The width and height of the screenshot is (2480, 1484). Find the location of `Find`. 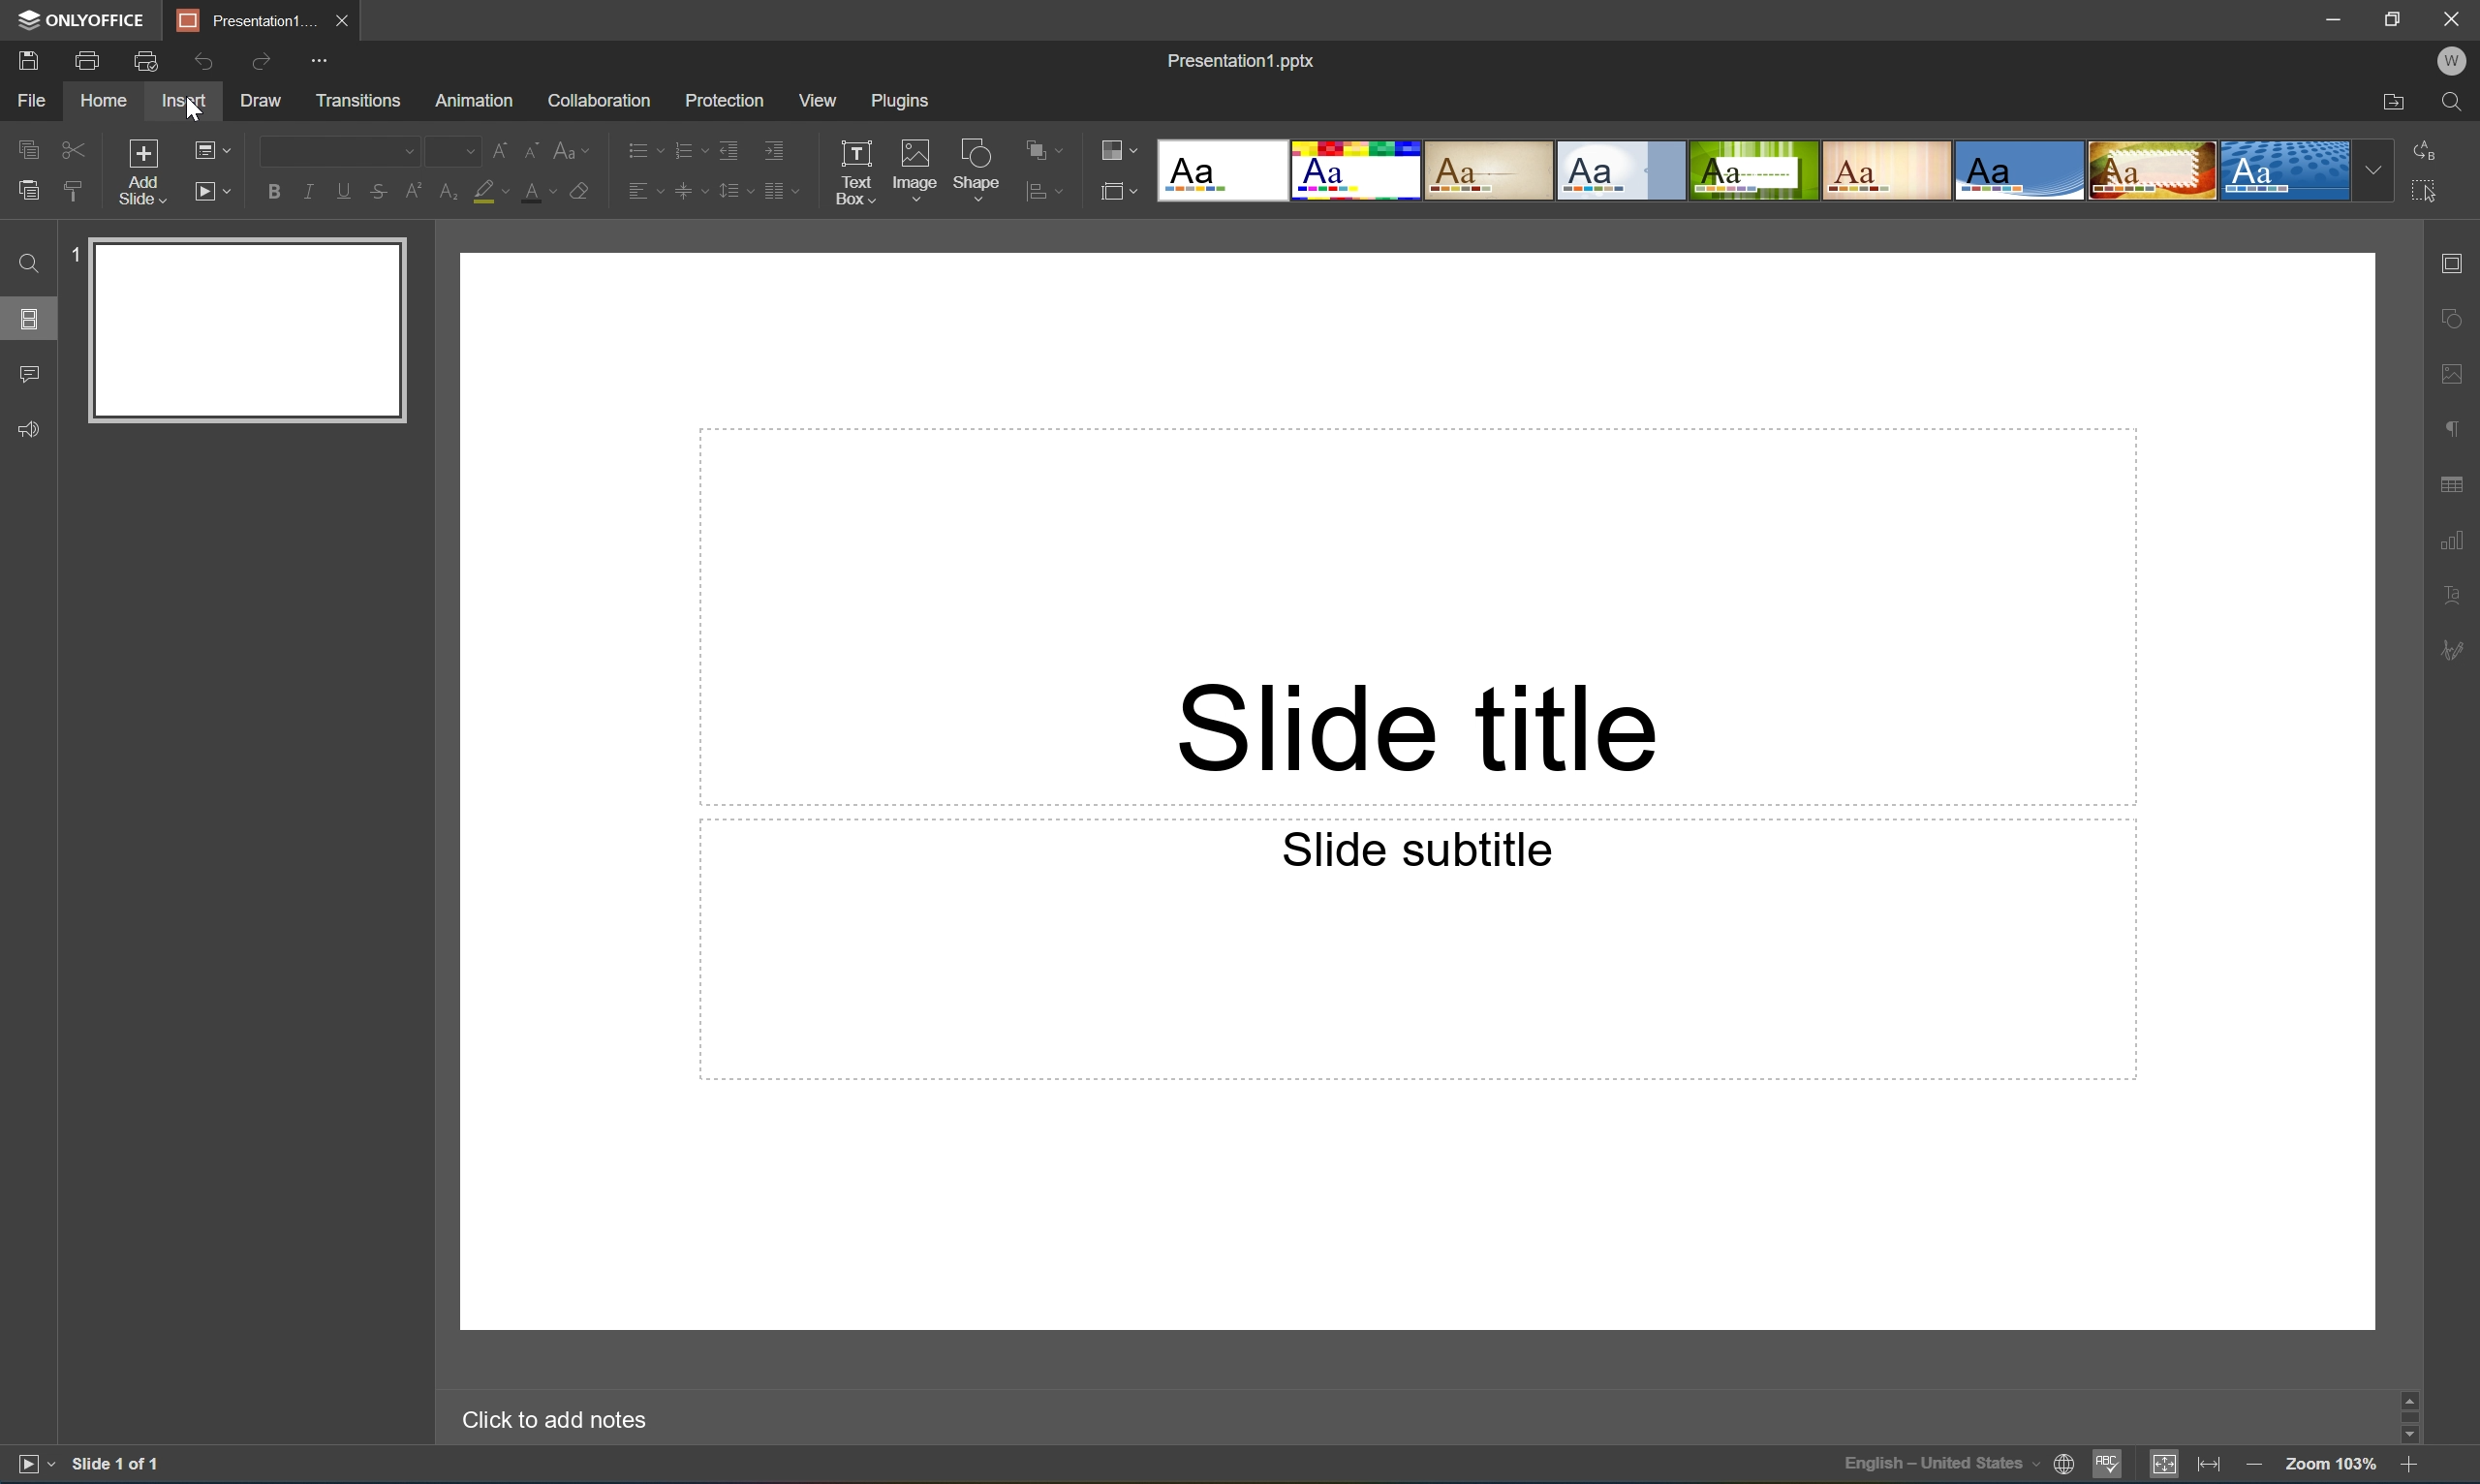

Find is located at coordinates (2457, 105).